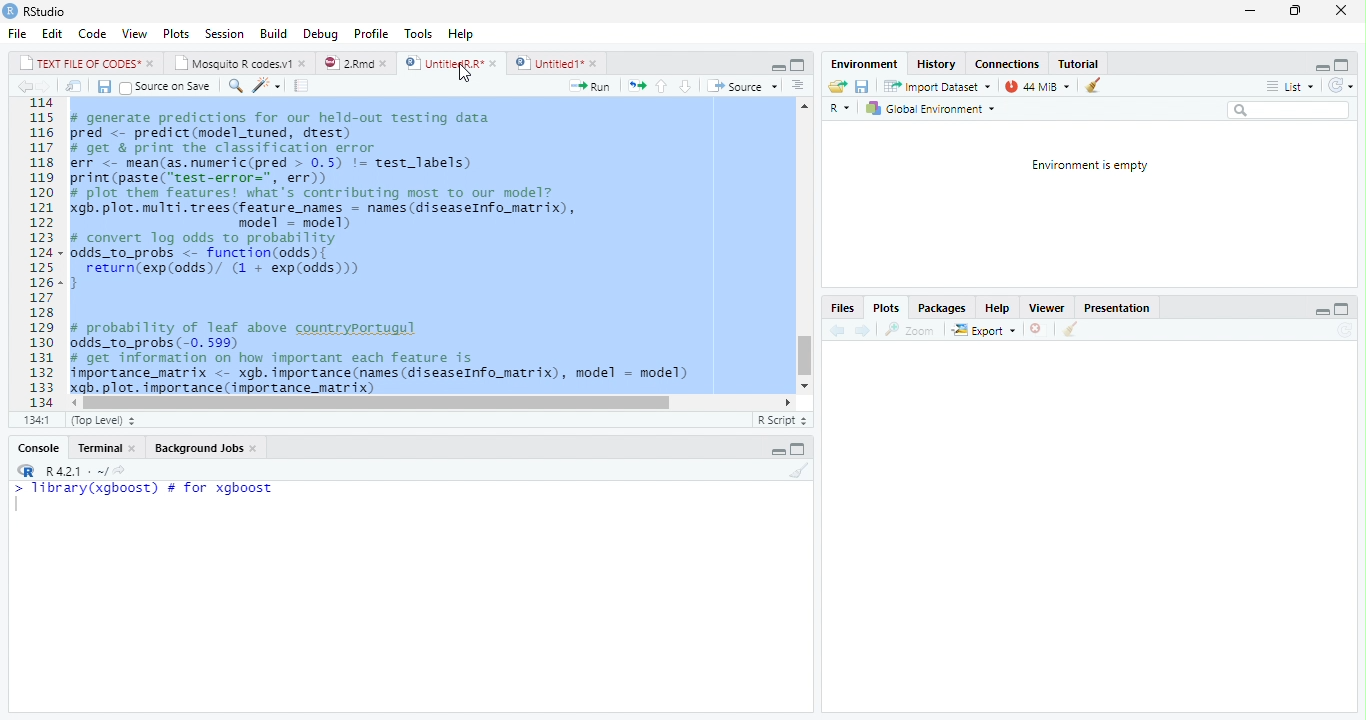 This screenshot has height=720, width=1366. I want to click on Run, so click(591, 85).